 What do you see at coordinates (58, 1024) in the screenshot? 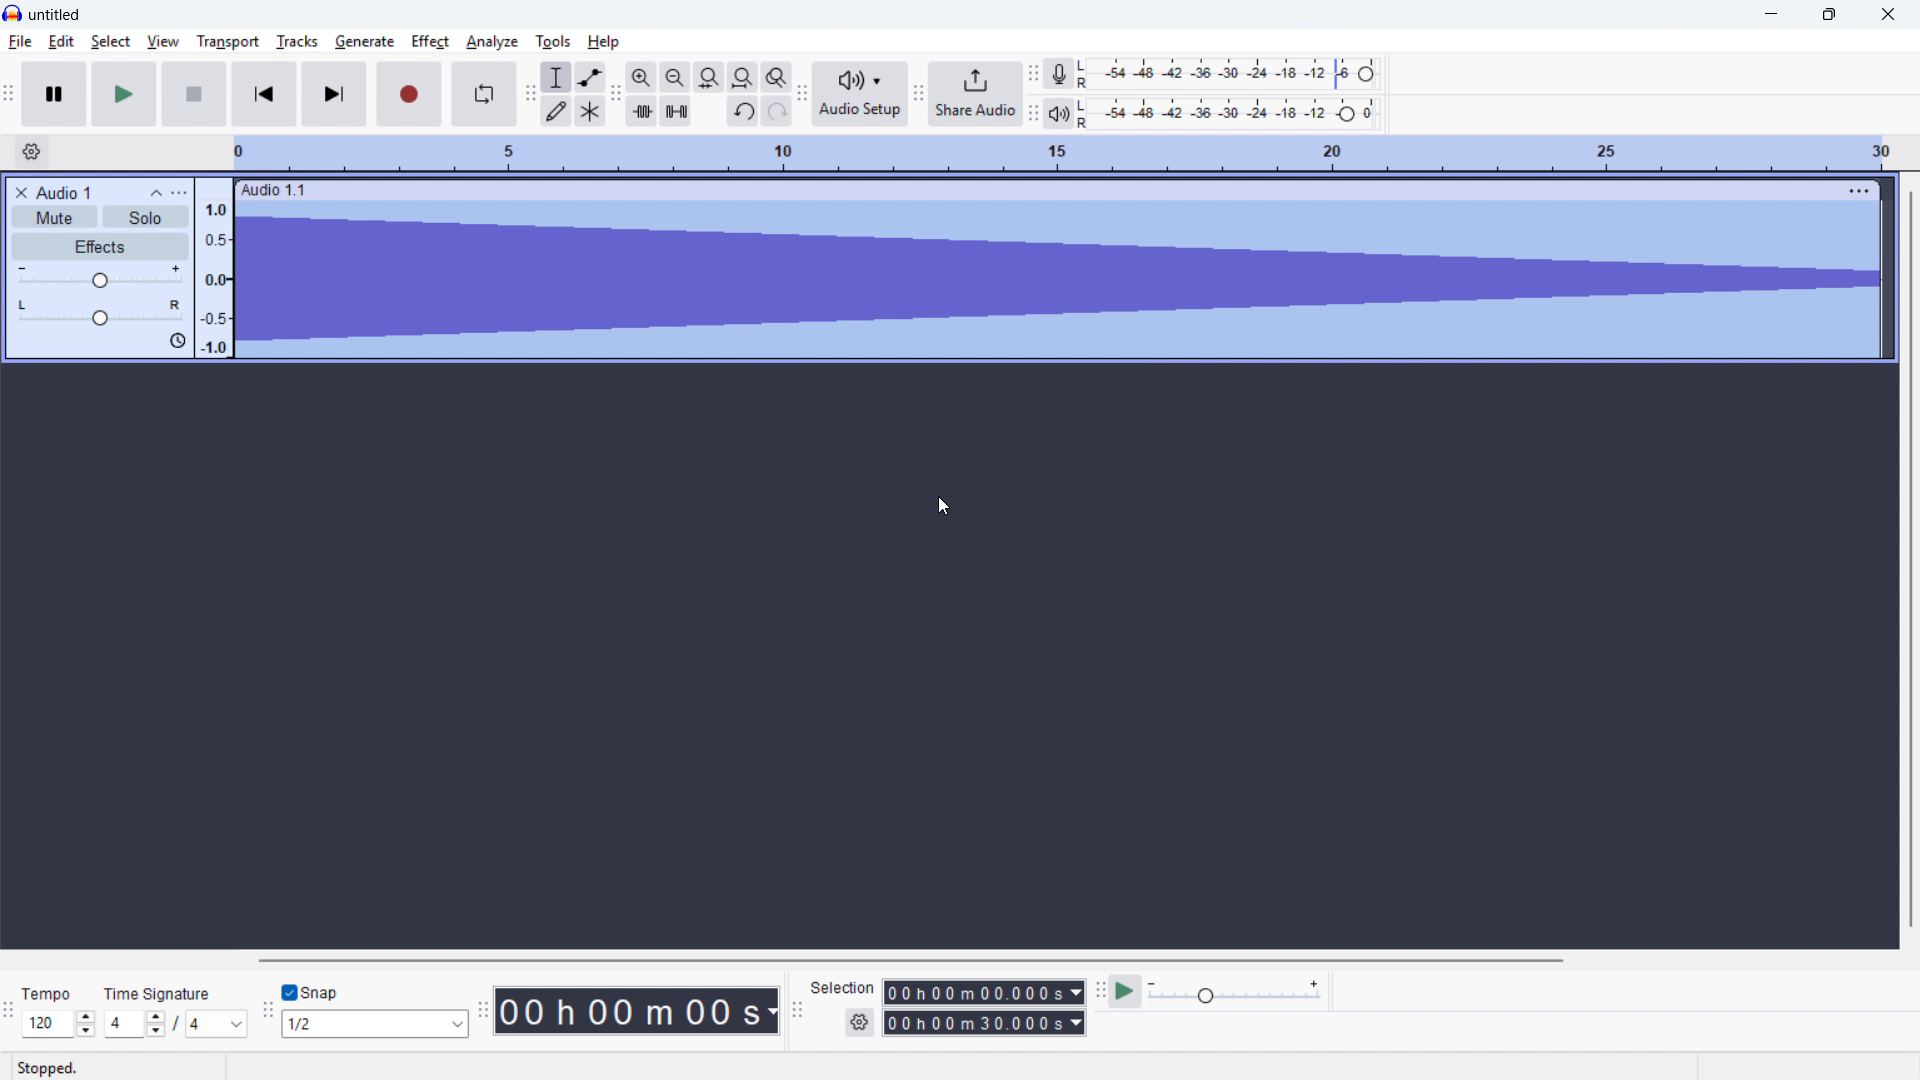
I see `Set tempo ` at bounding box center [58, 1024].